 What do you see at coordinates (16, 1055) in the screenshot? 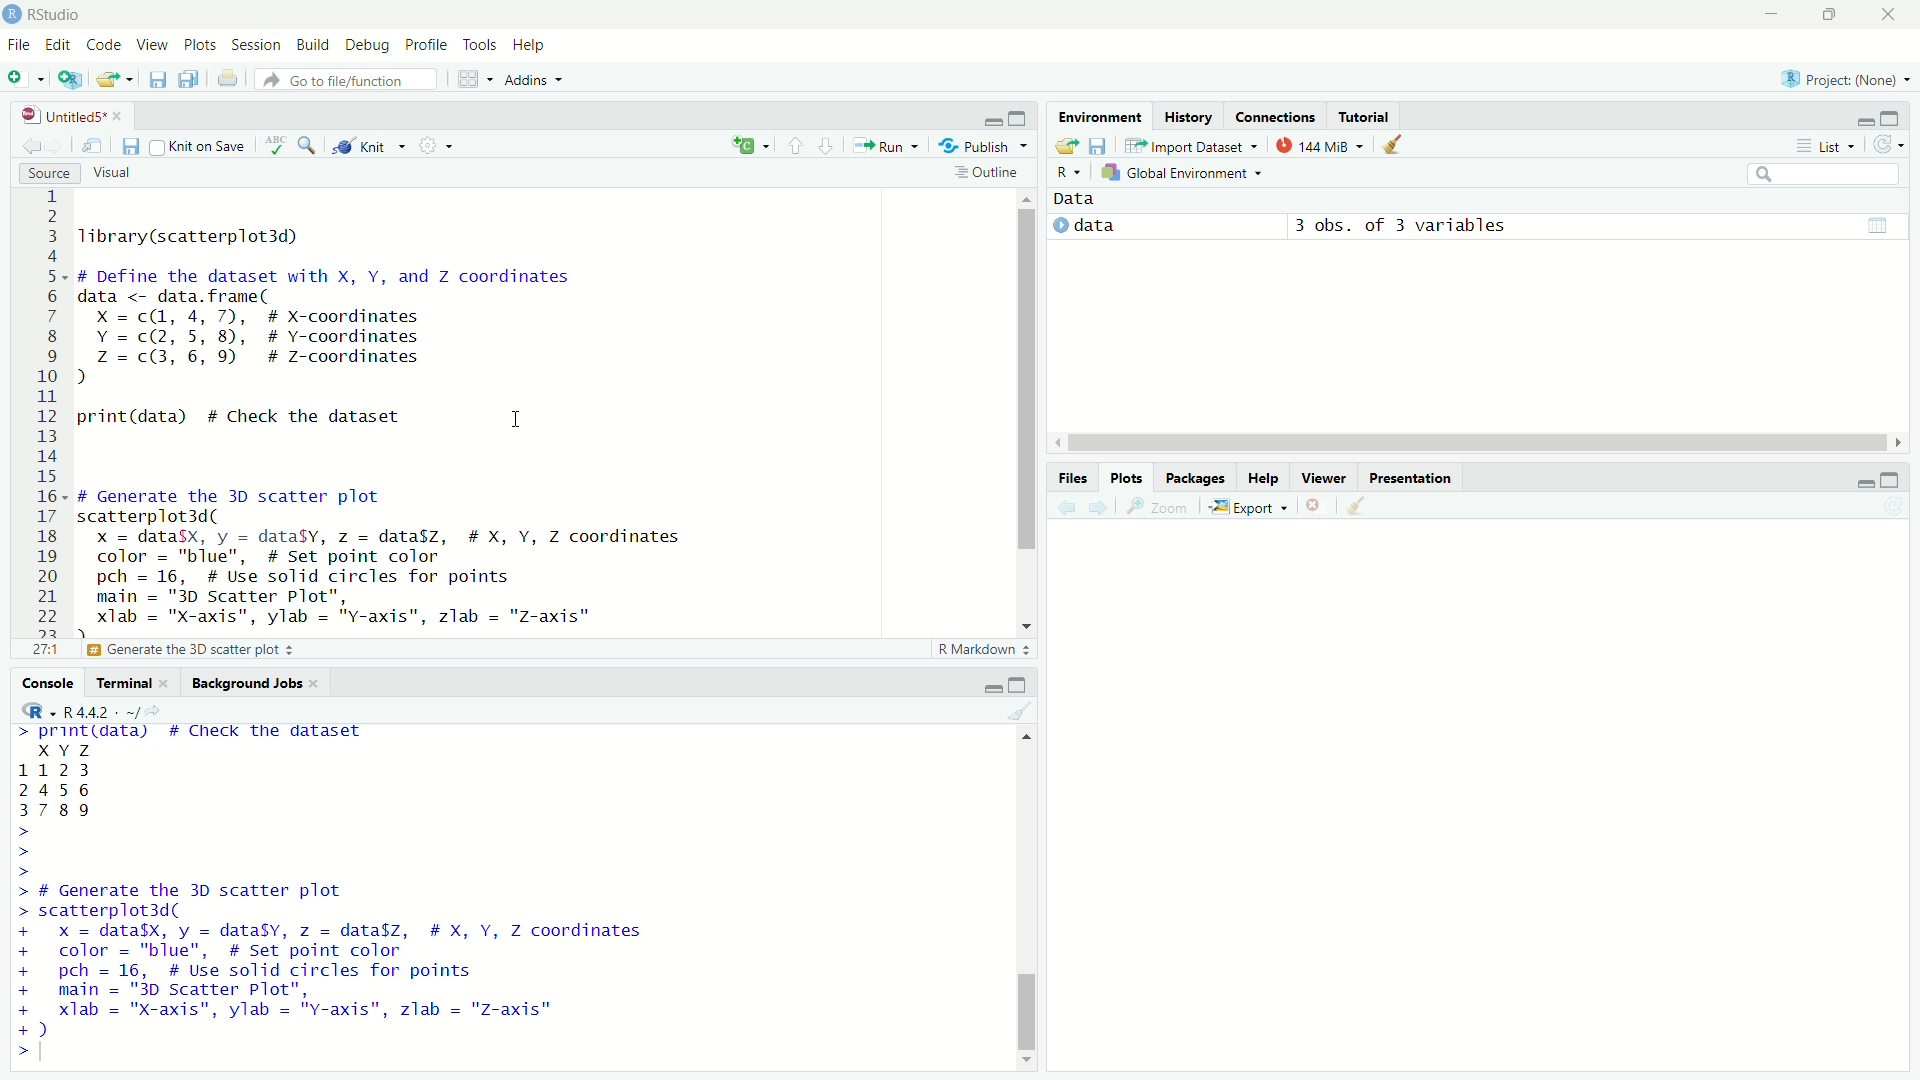
I see `prompt  cursor` at bounding box center [16, 1055].